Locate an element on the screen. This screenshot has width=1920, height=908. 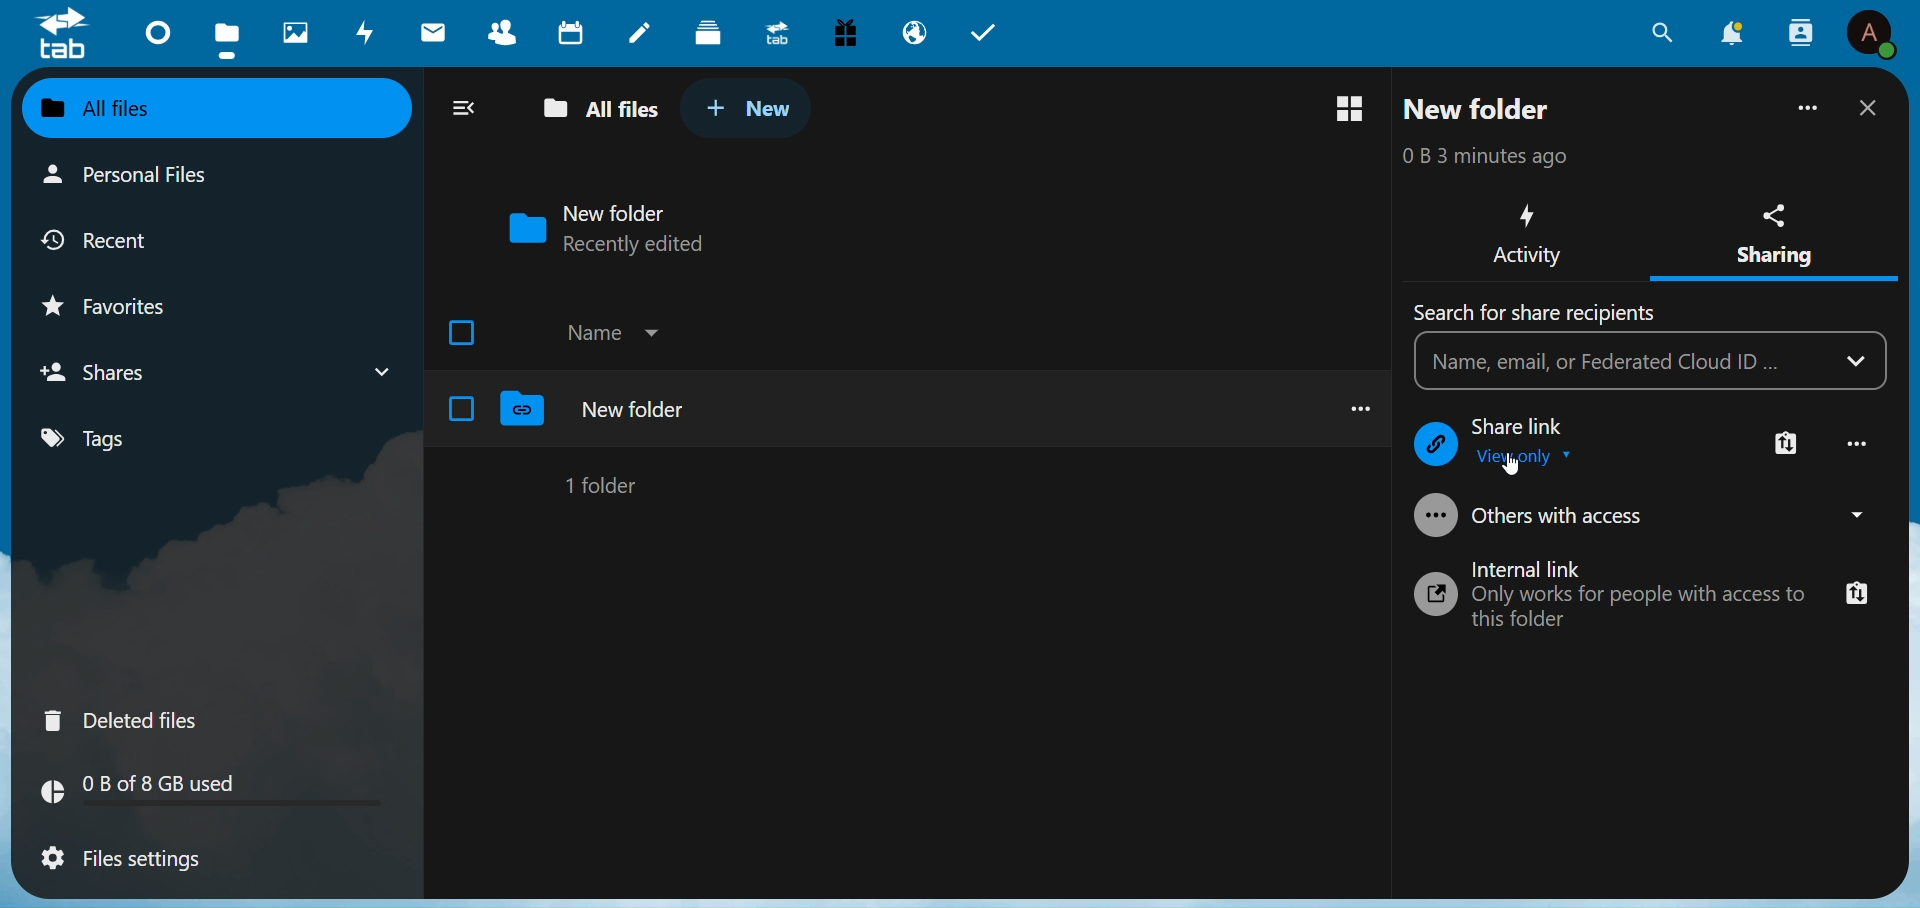
Email Hosting is located at coordinates (913, 33).